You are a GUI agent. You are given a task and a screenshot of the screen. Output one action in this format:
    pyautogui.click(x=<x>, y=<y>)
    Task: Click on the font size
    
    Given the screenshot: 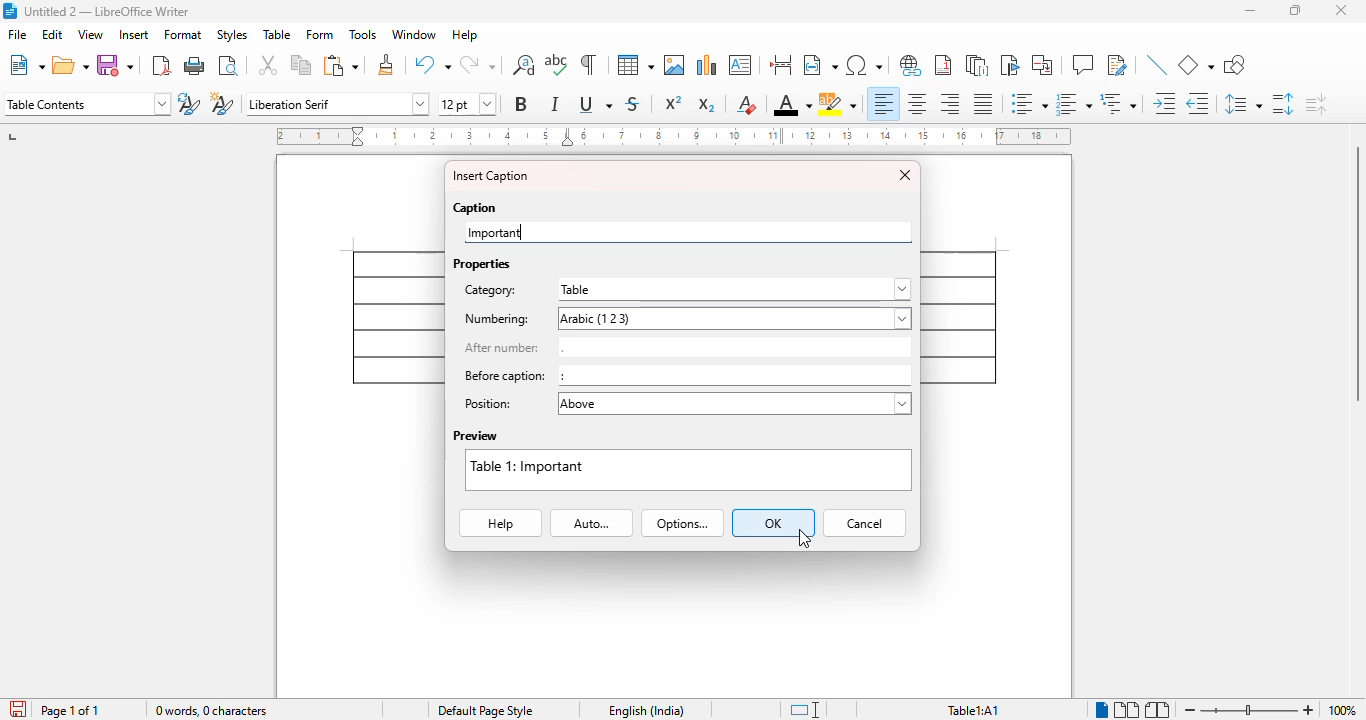 What is the action you would take?
    pyautogui.click(x=468, y=104)
    